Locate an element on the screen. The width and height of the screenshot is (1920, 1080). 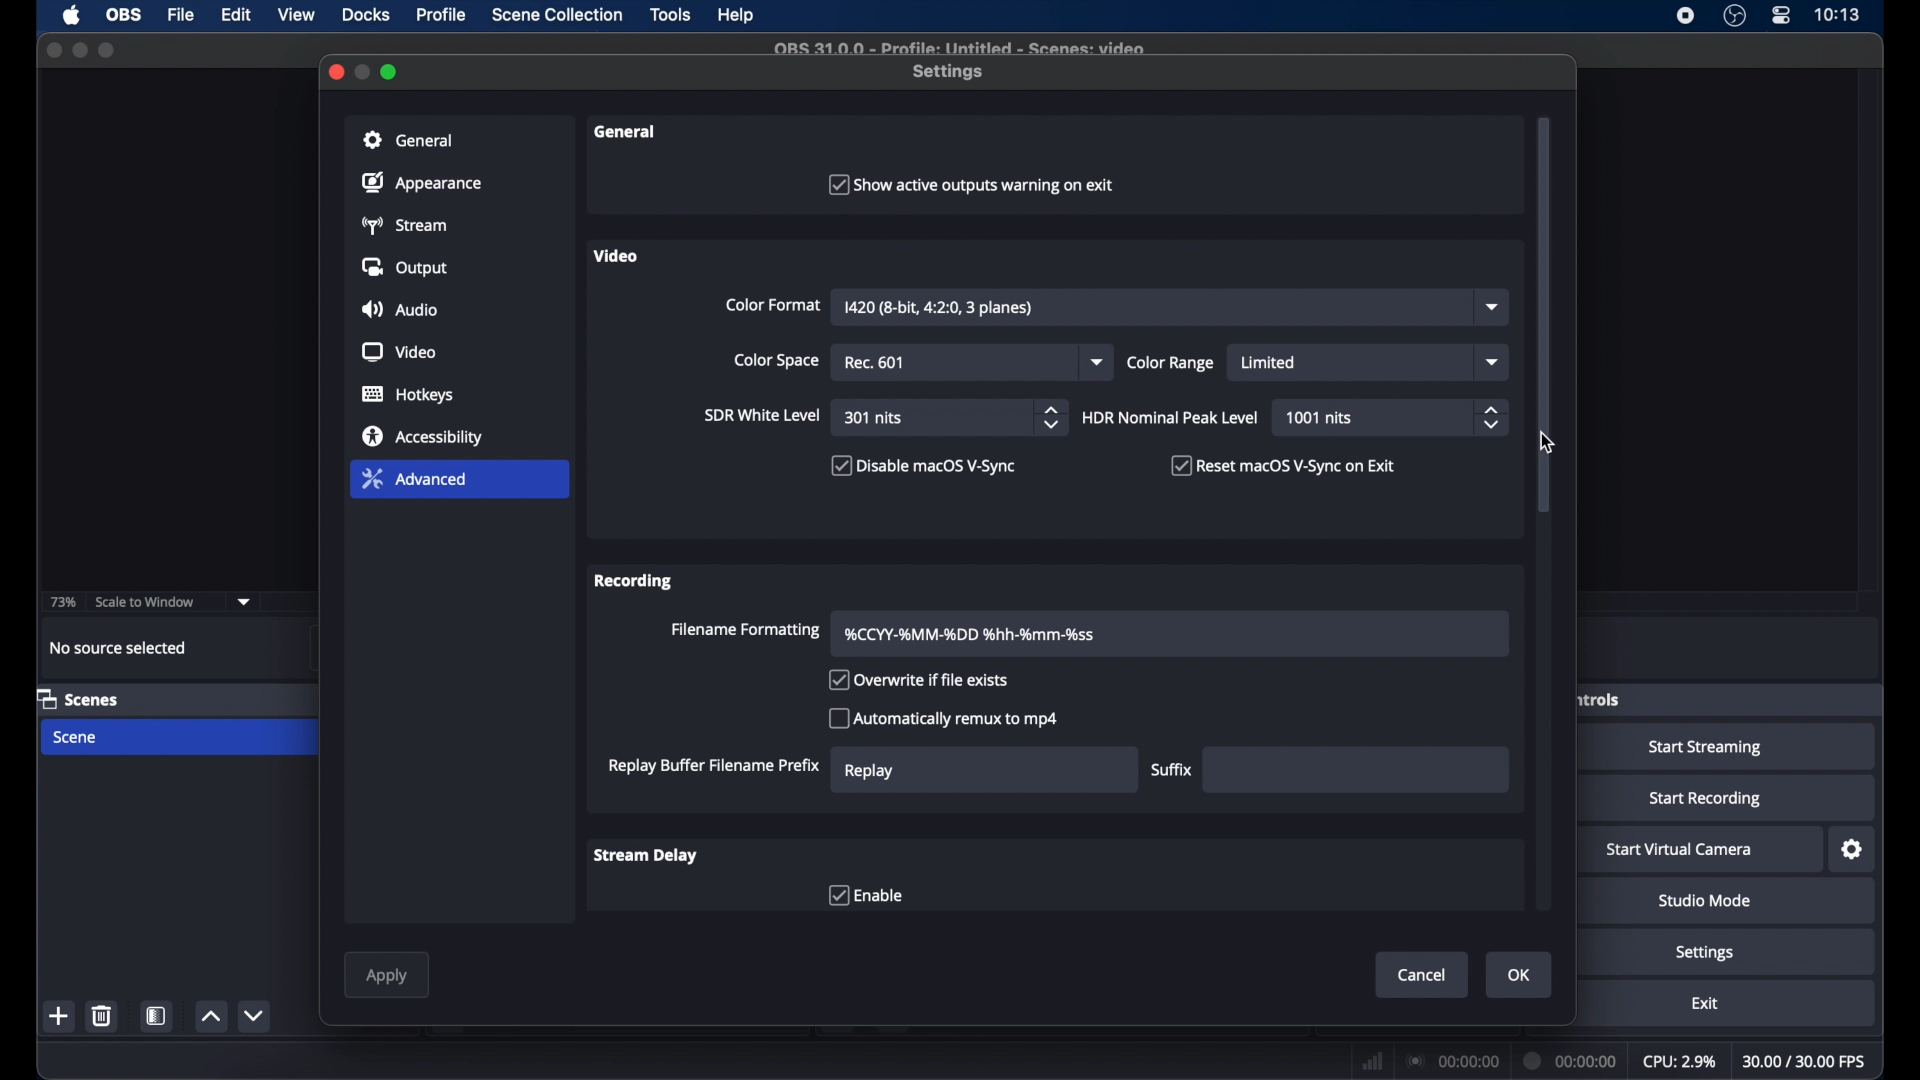
301 nits is located at coordinates (872, 418).